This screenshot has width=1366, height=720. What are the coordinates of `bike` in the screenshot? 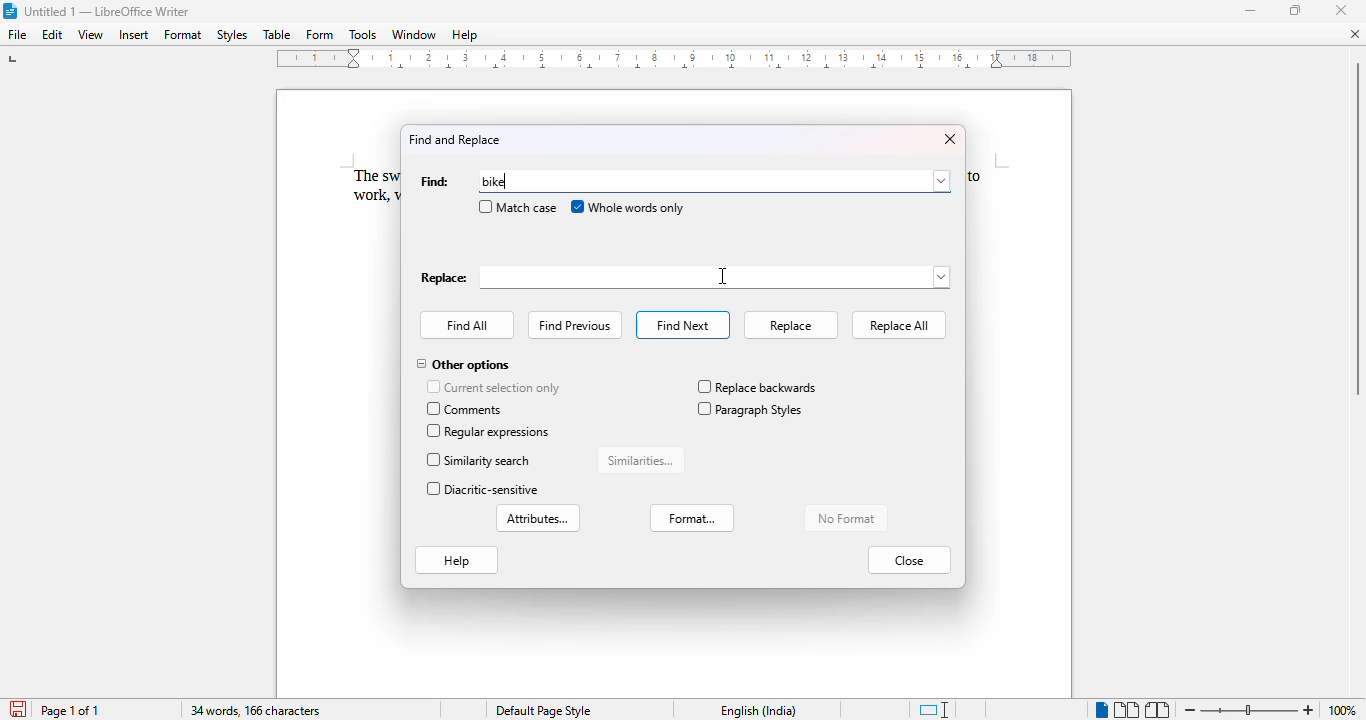 It's located at (497, 182).